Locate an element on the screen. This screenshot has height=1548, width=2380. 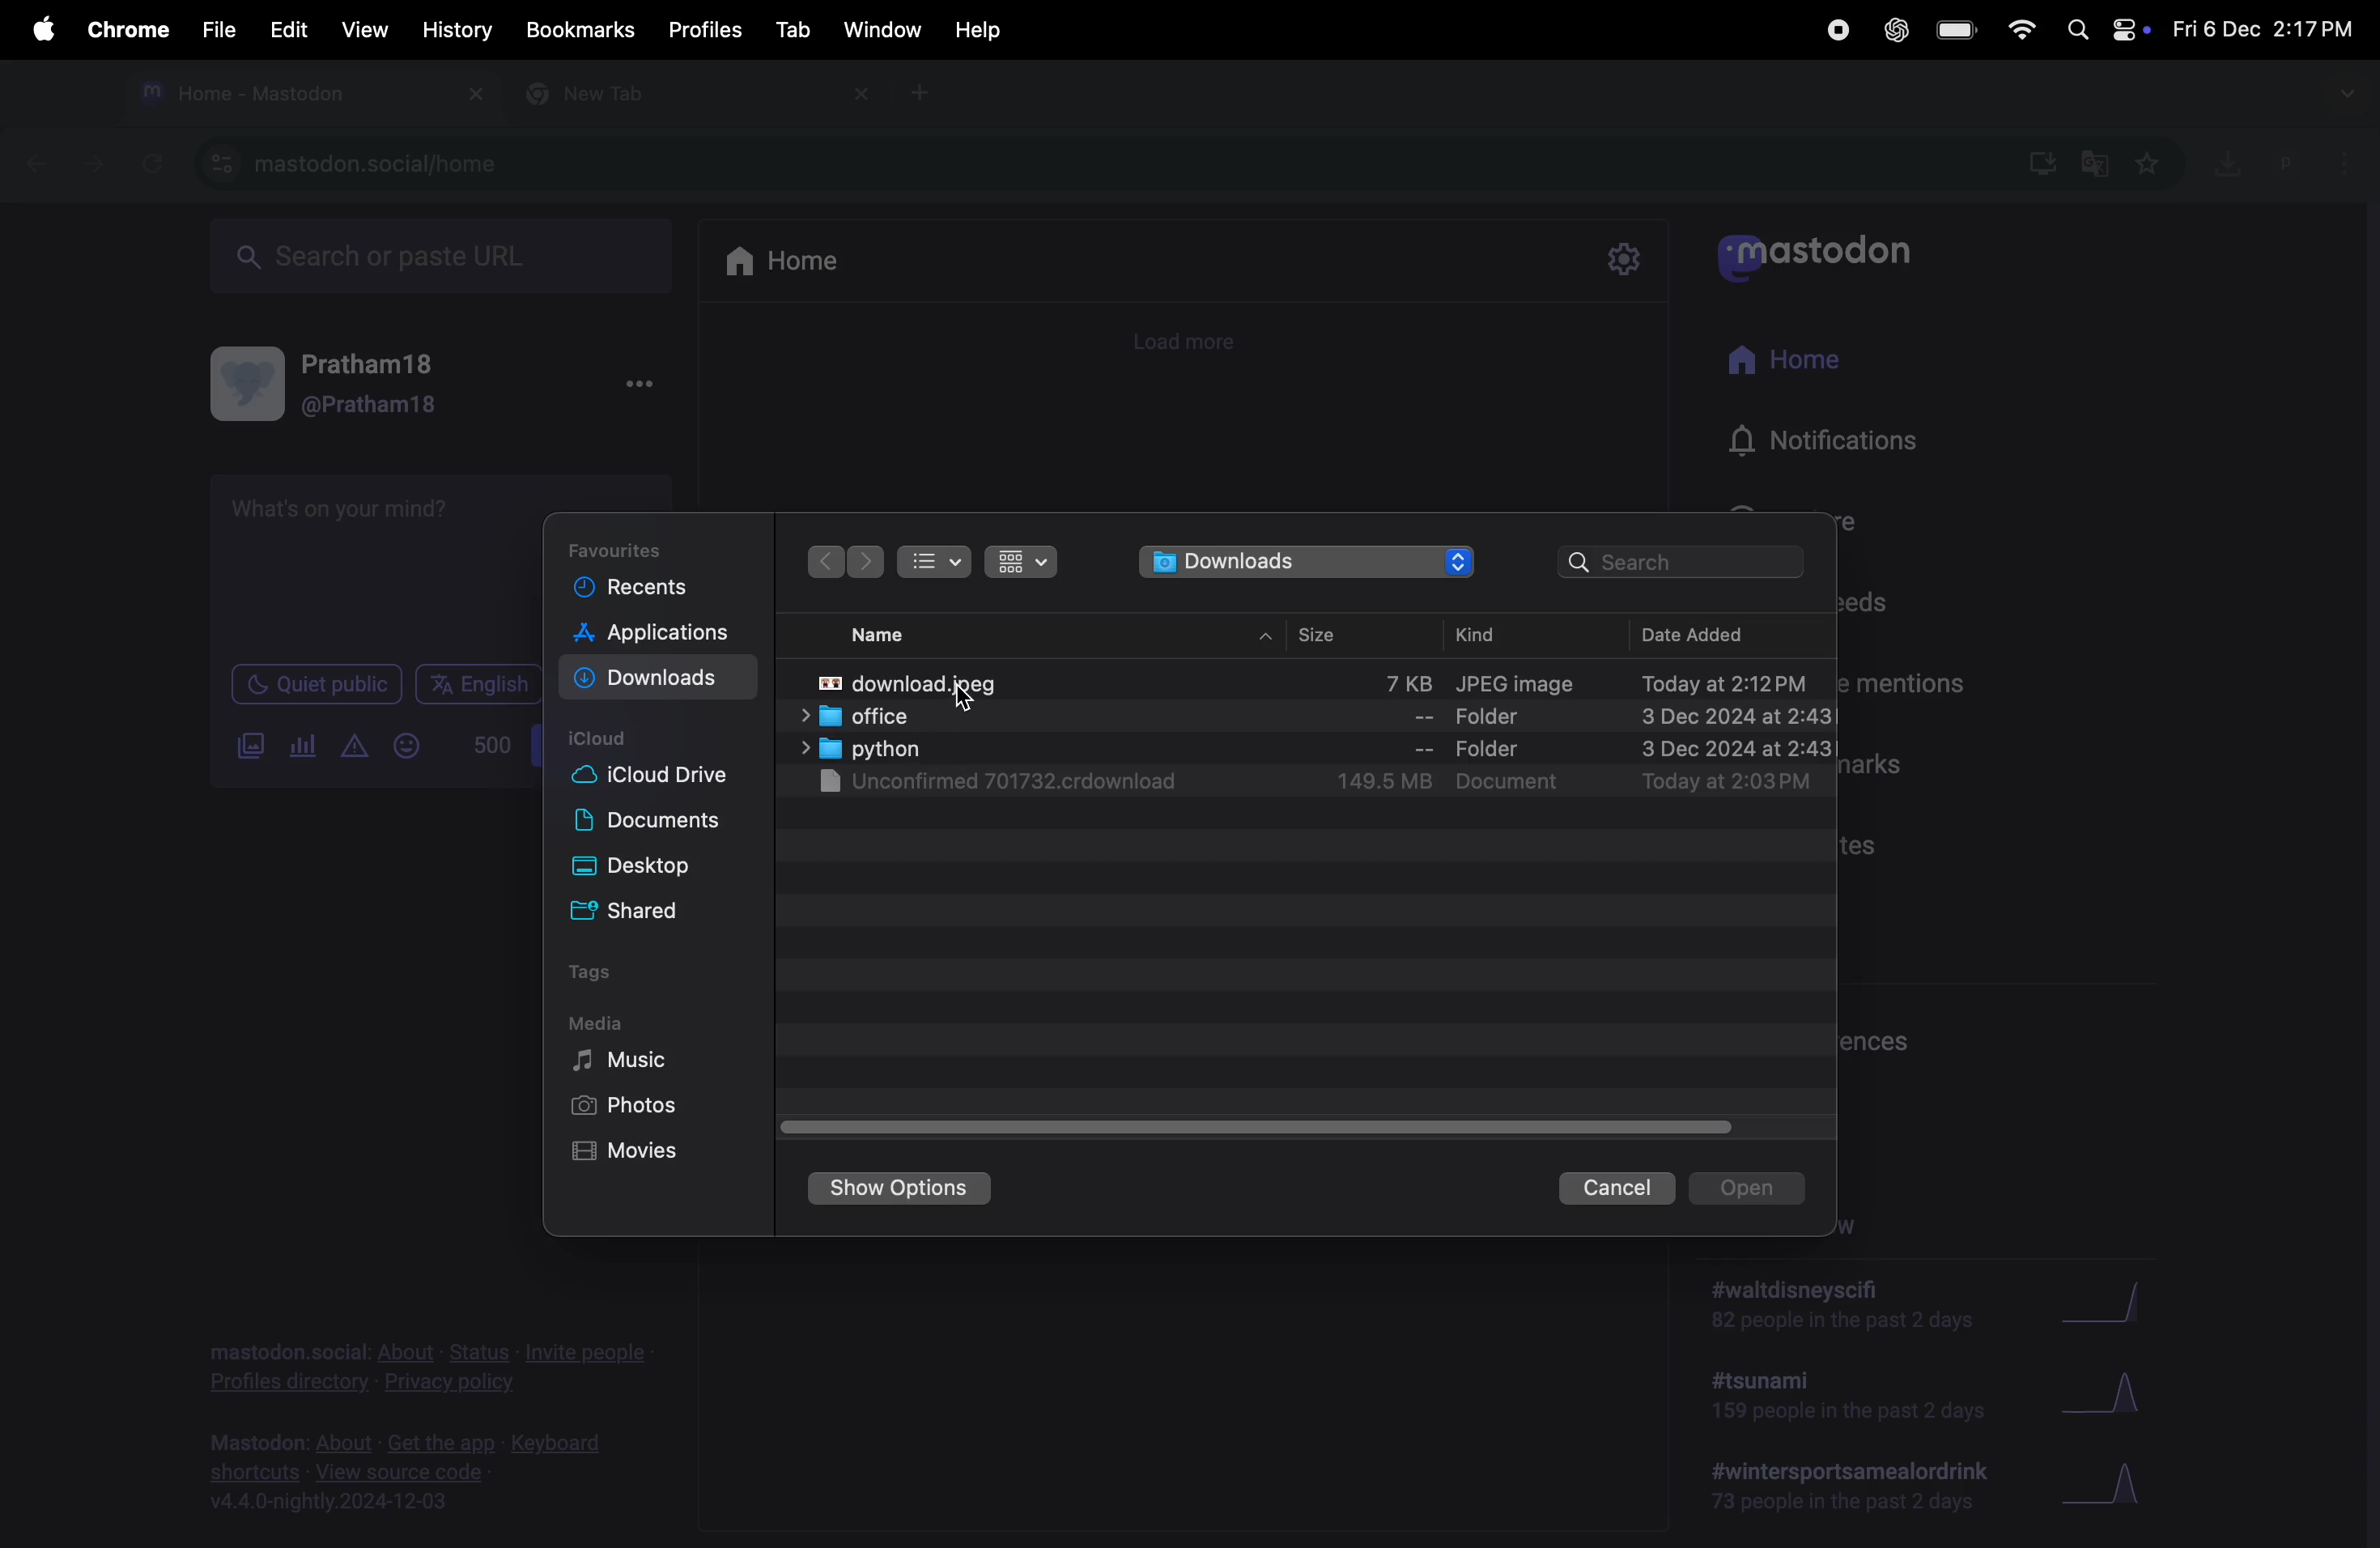
cancel is located at coordinates (1620, 1186).